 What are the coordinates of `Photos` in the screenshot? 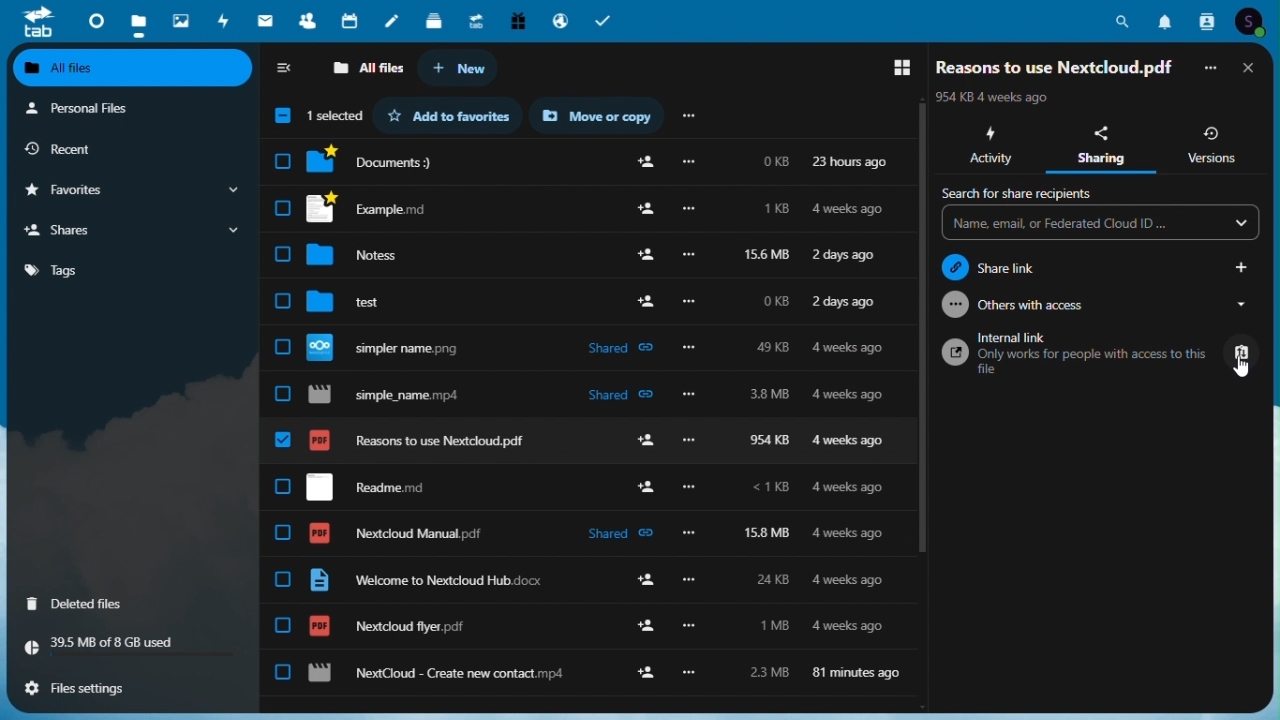 It's located at (181, 19).